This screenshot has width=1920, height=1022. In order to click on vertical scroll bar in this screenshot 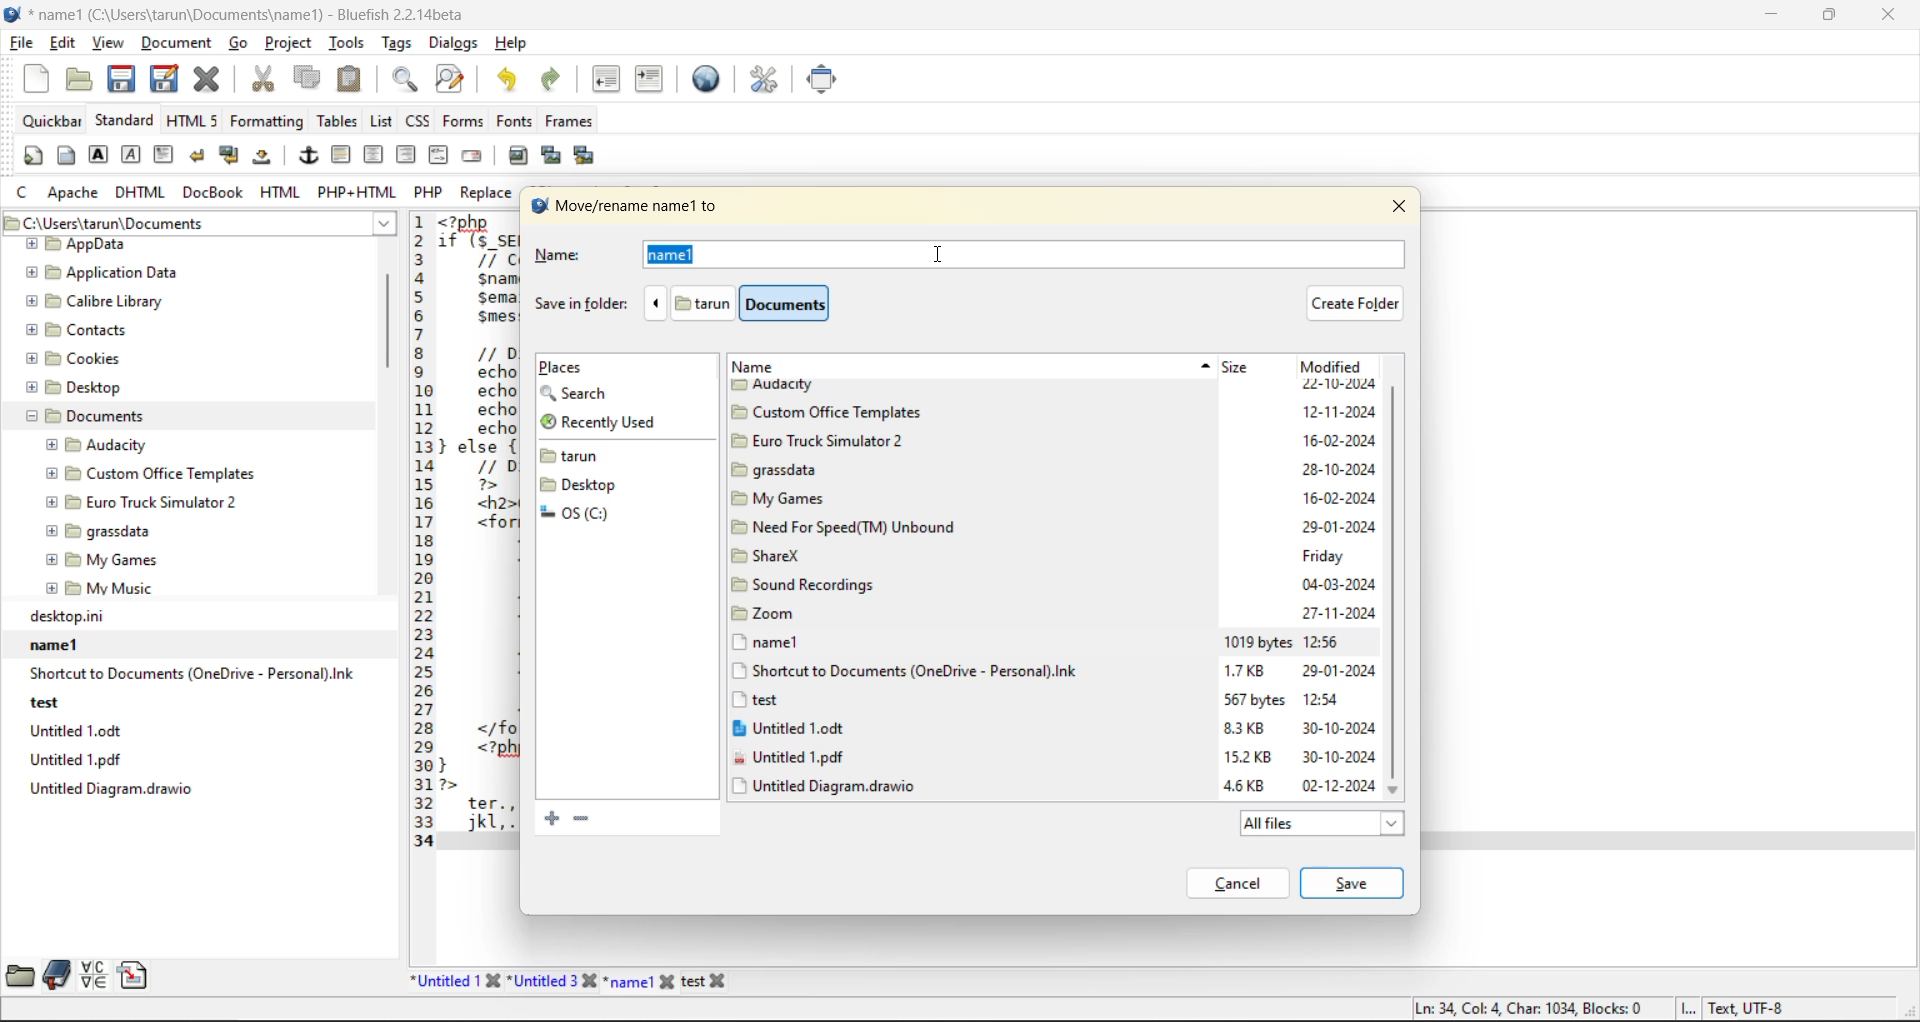, I will do `click(390, 334)`.